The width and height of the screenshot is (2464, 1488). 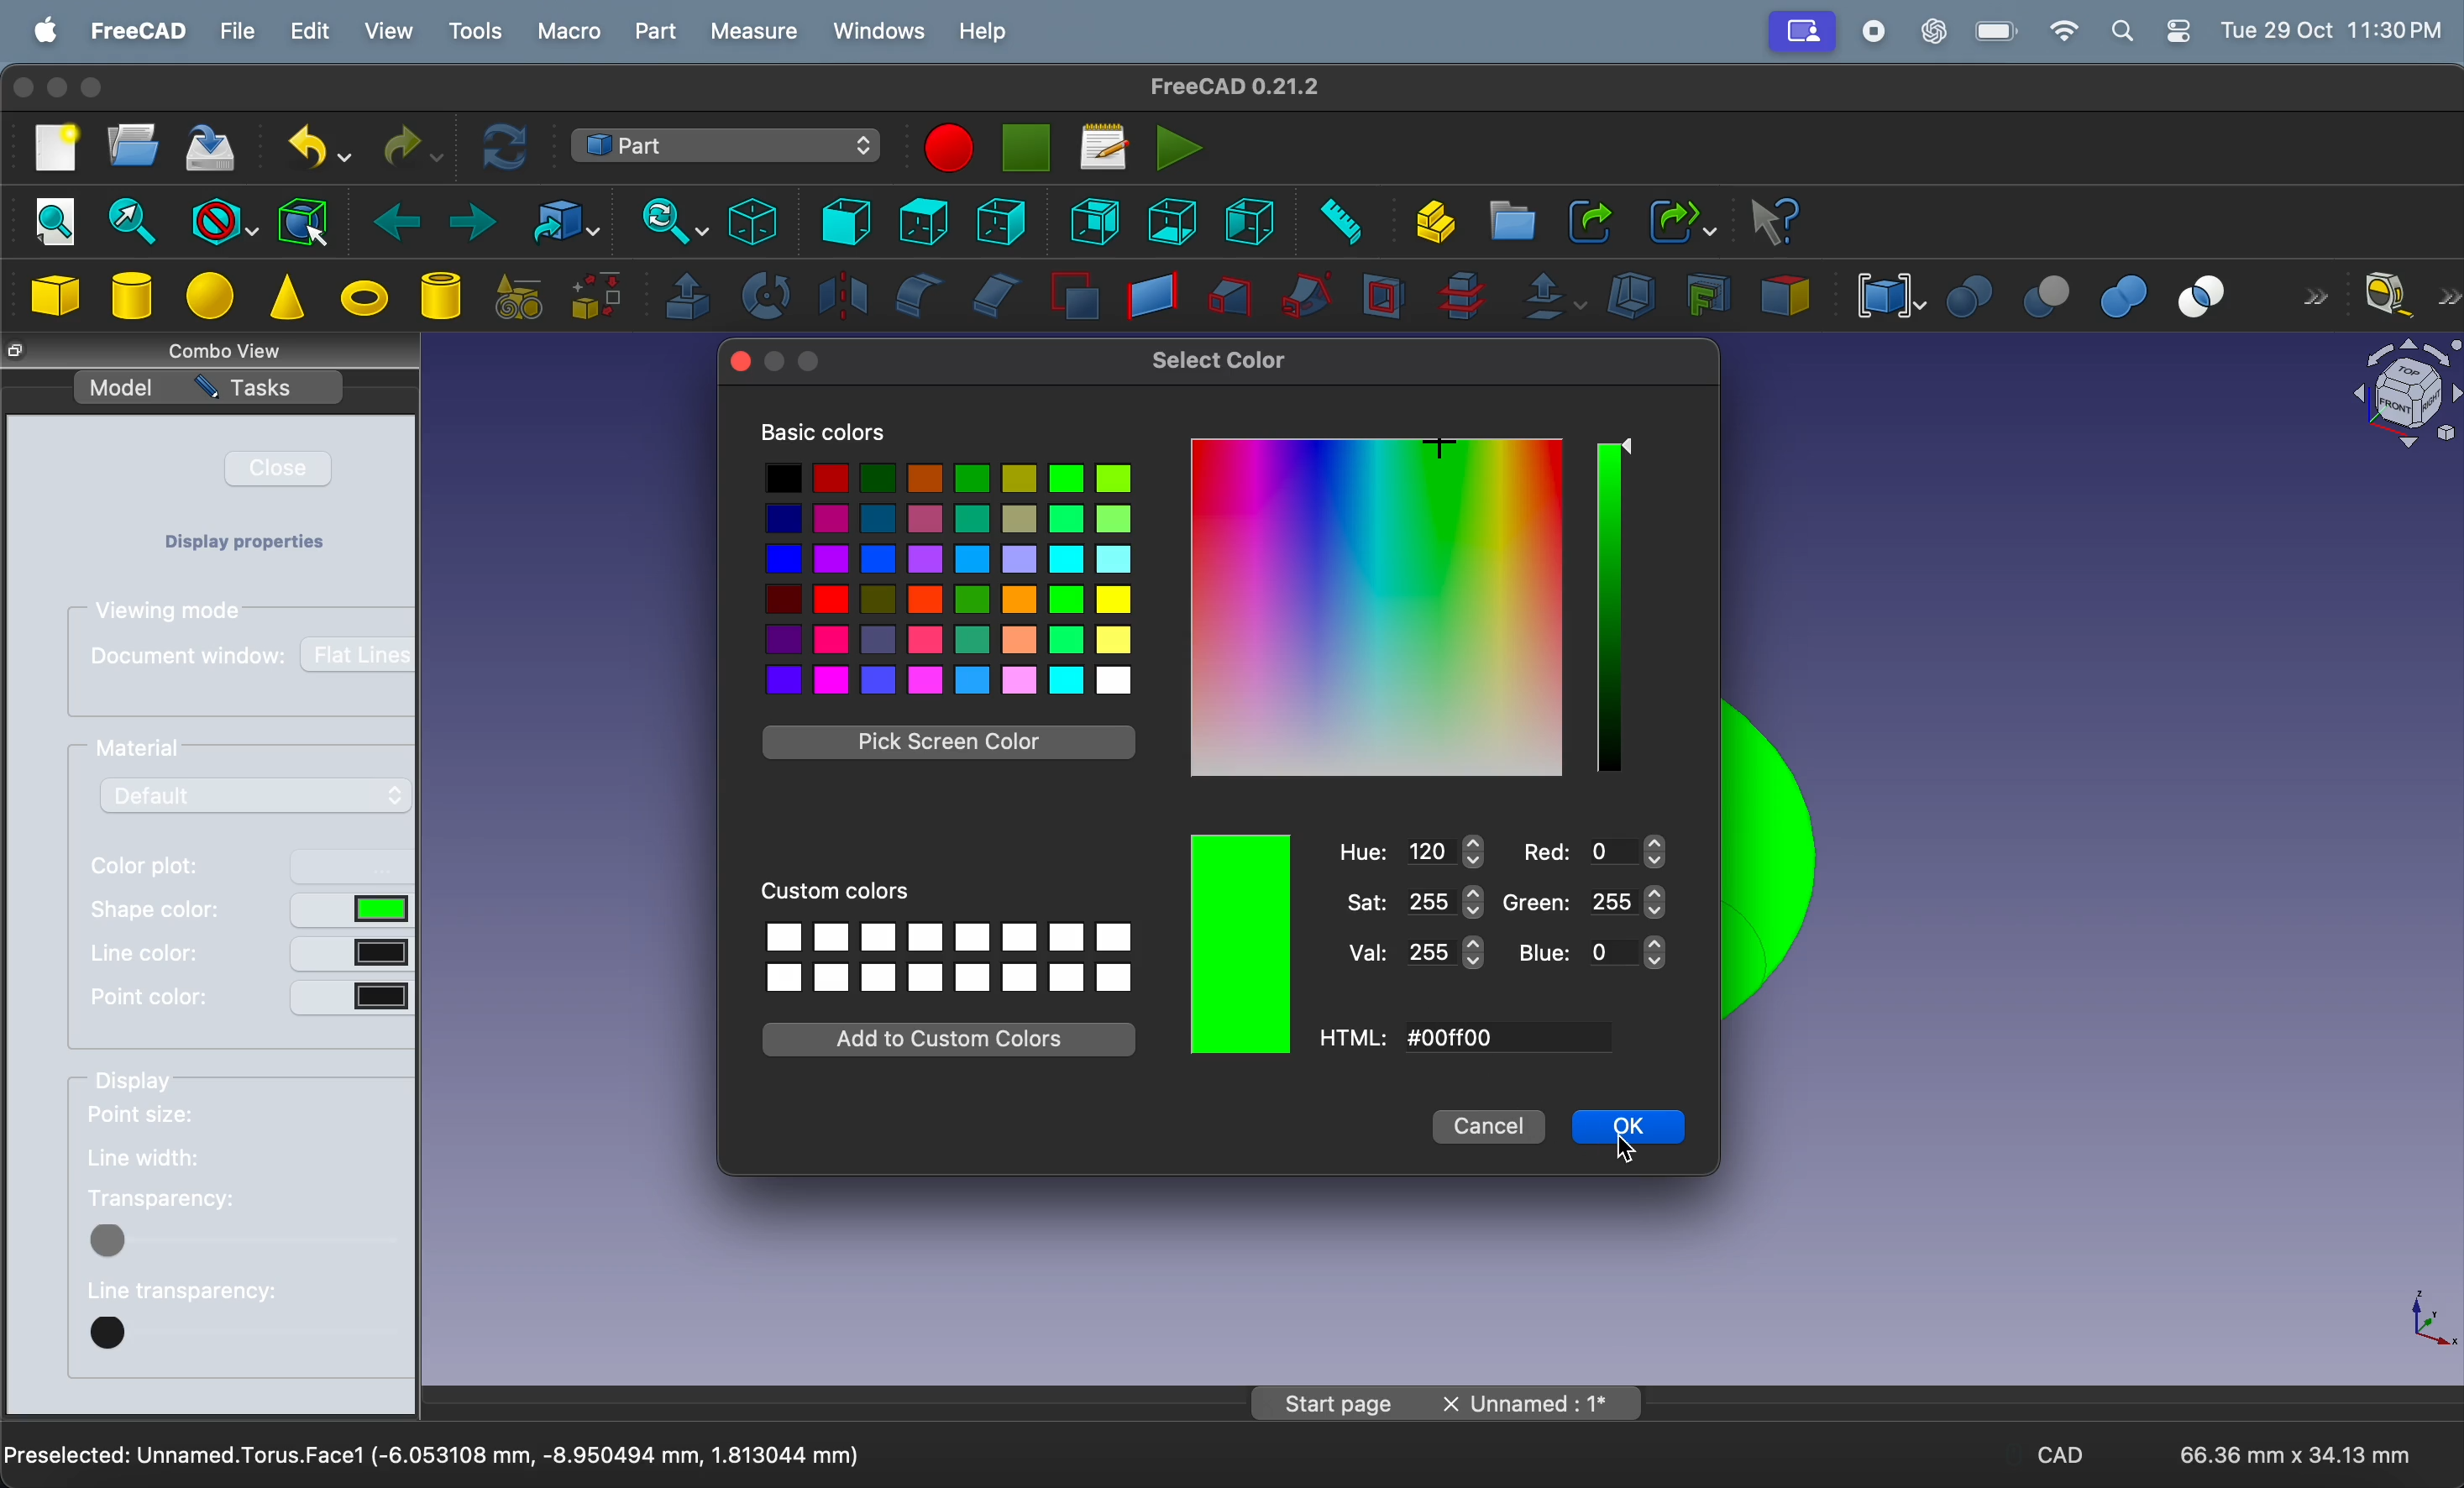 I want to click on button, so click(x=352, y=912).